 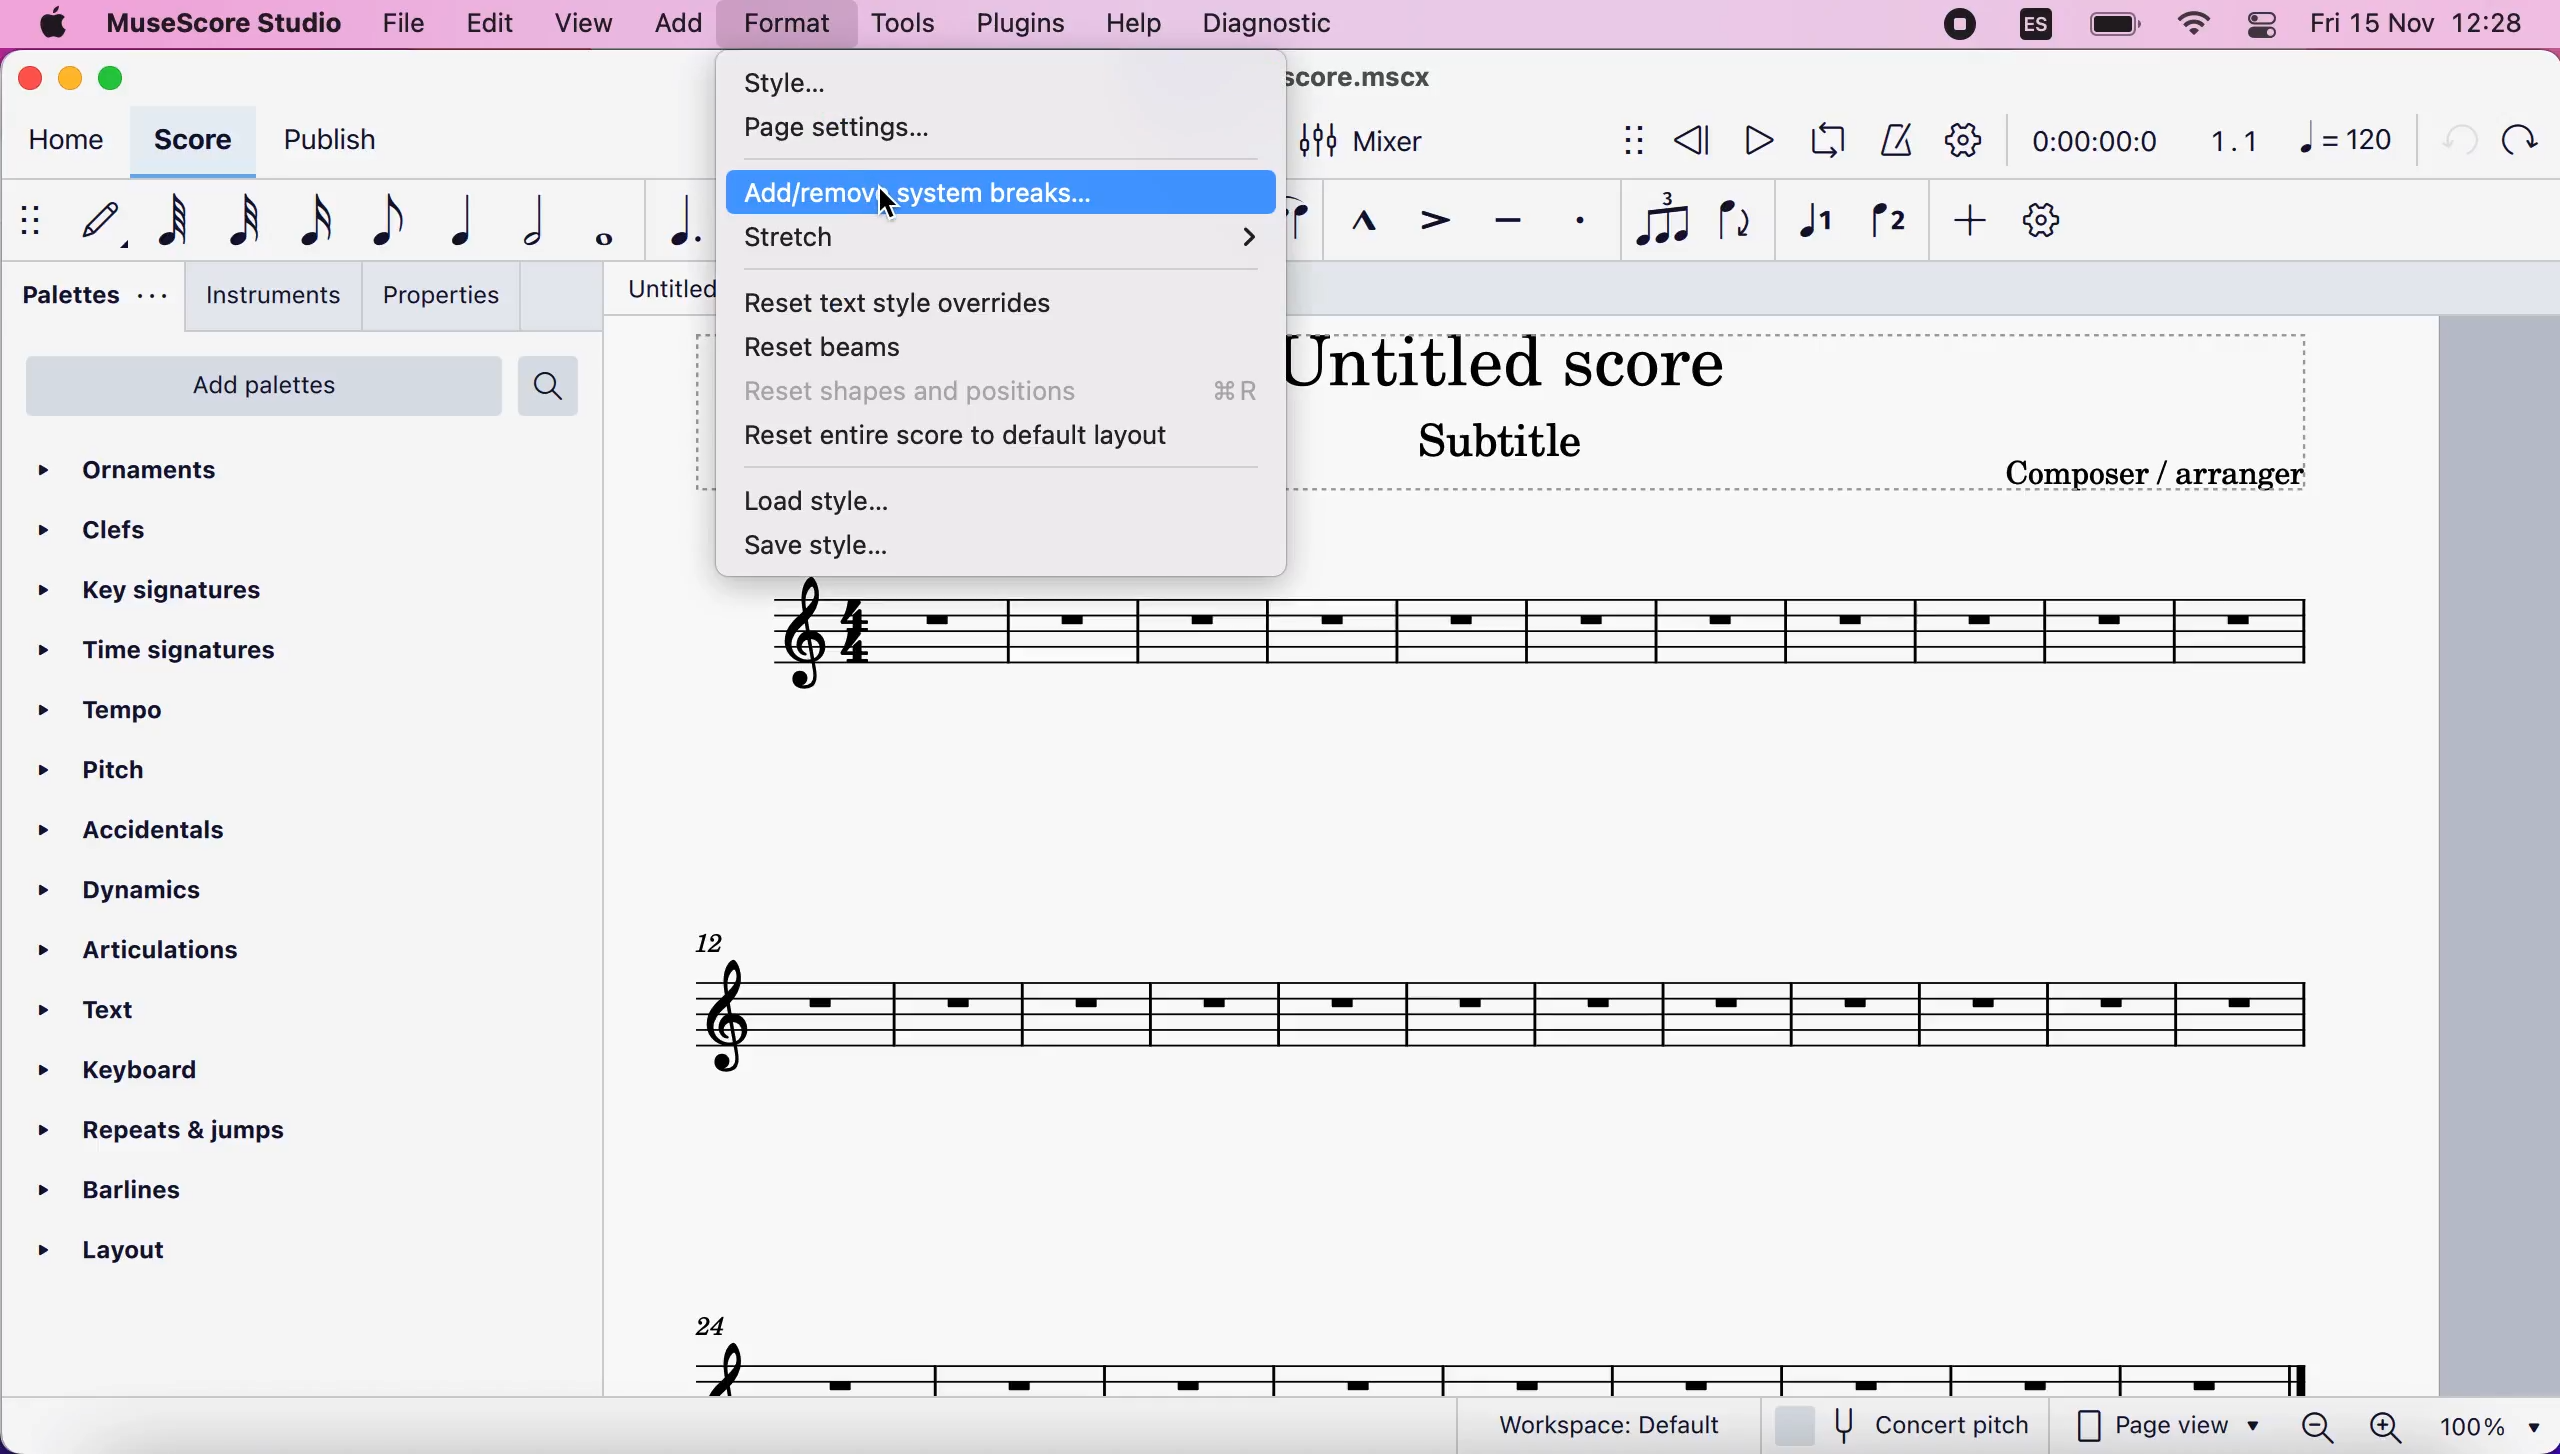 What do you see at coordinates (2485, 1424) in the screenshot?
I see `100%` at bounding box center [2485, 1424].